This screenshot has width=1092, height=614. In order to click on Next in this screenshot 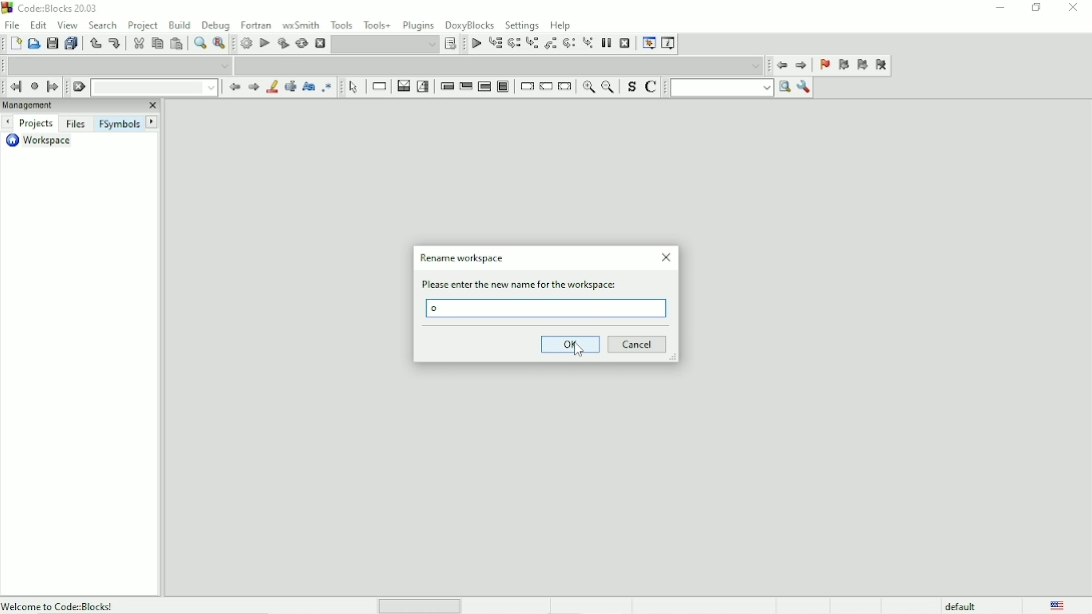, I will do `click(253, 87)`.